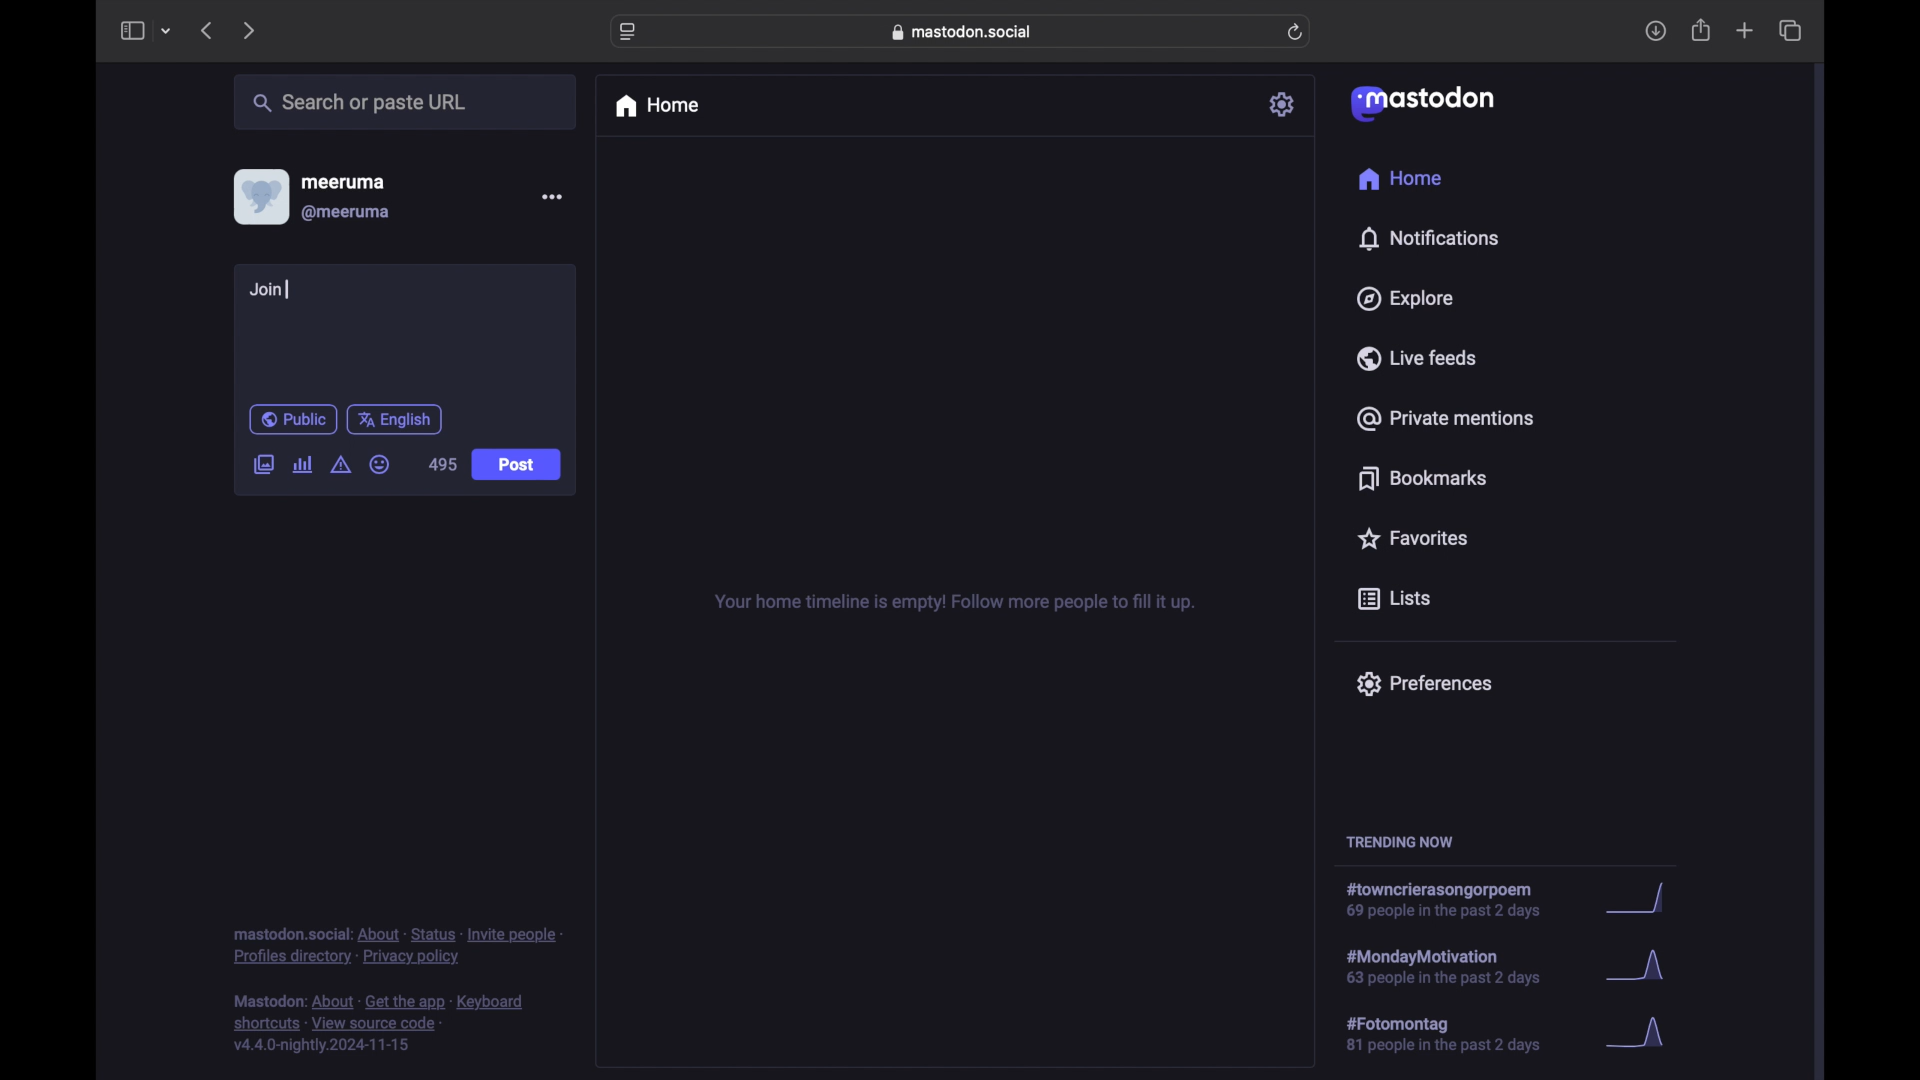 Image resolution: width=1920 pixels, height=1080 pixels. What do you see at coordinates (398, 945) in the screenshot?
I see `footnote` at bounding box center [398, 945].